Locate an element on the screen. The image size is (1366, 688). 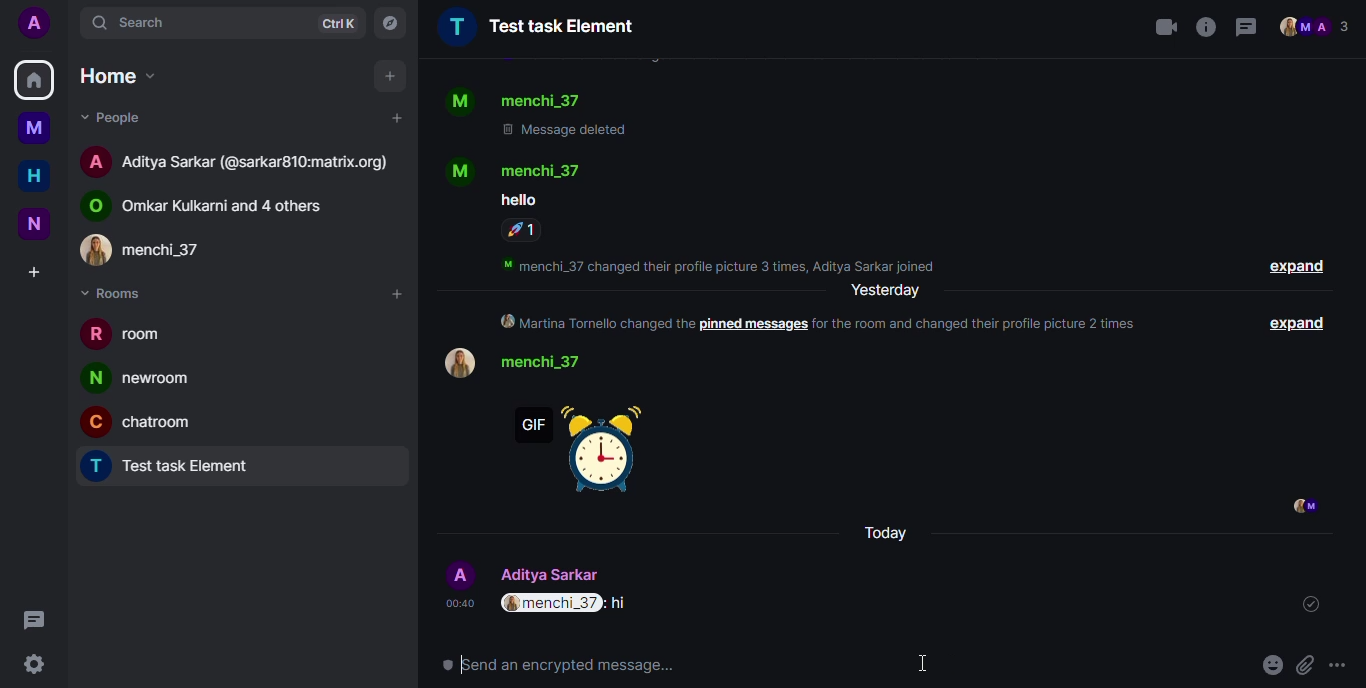
Test task Element is located at coordinates (178, 468).